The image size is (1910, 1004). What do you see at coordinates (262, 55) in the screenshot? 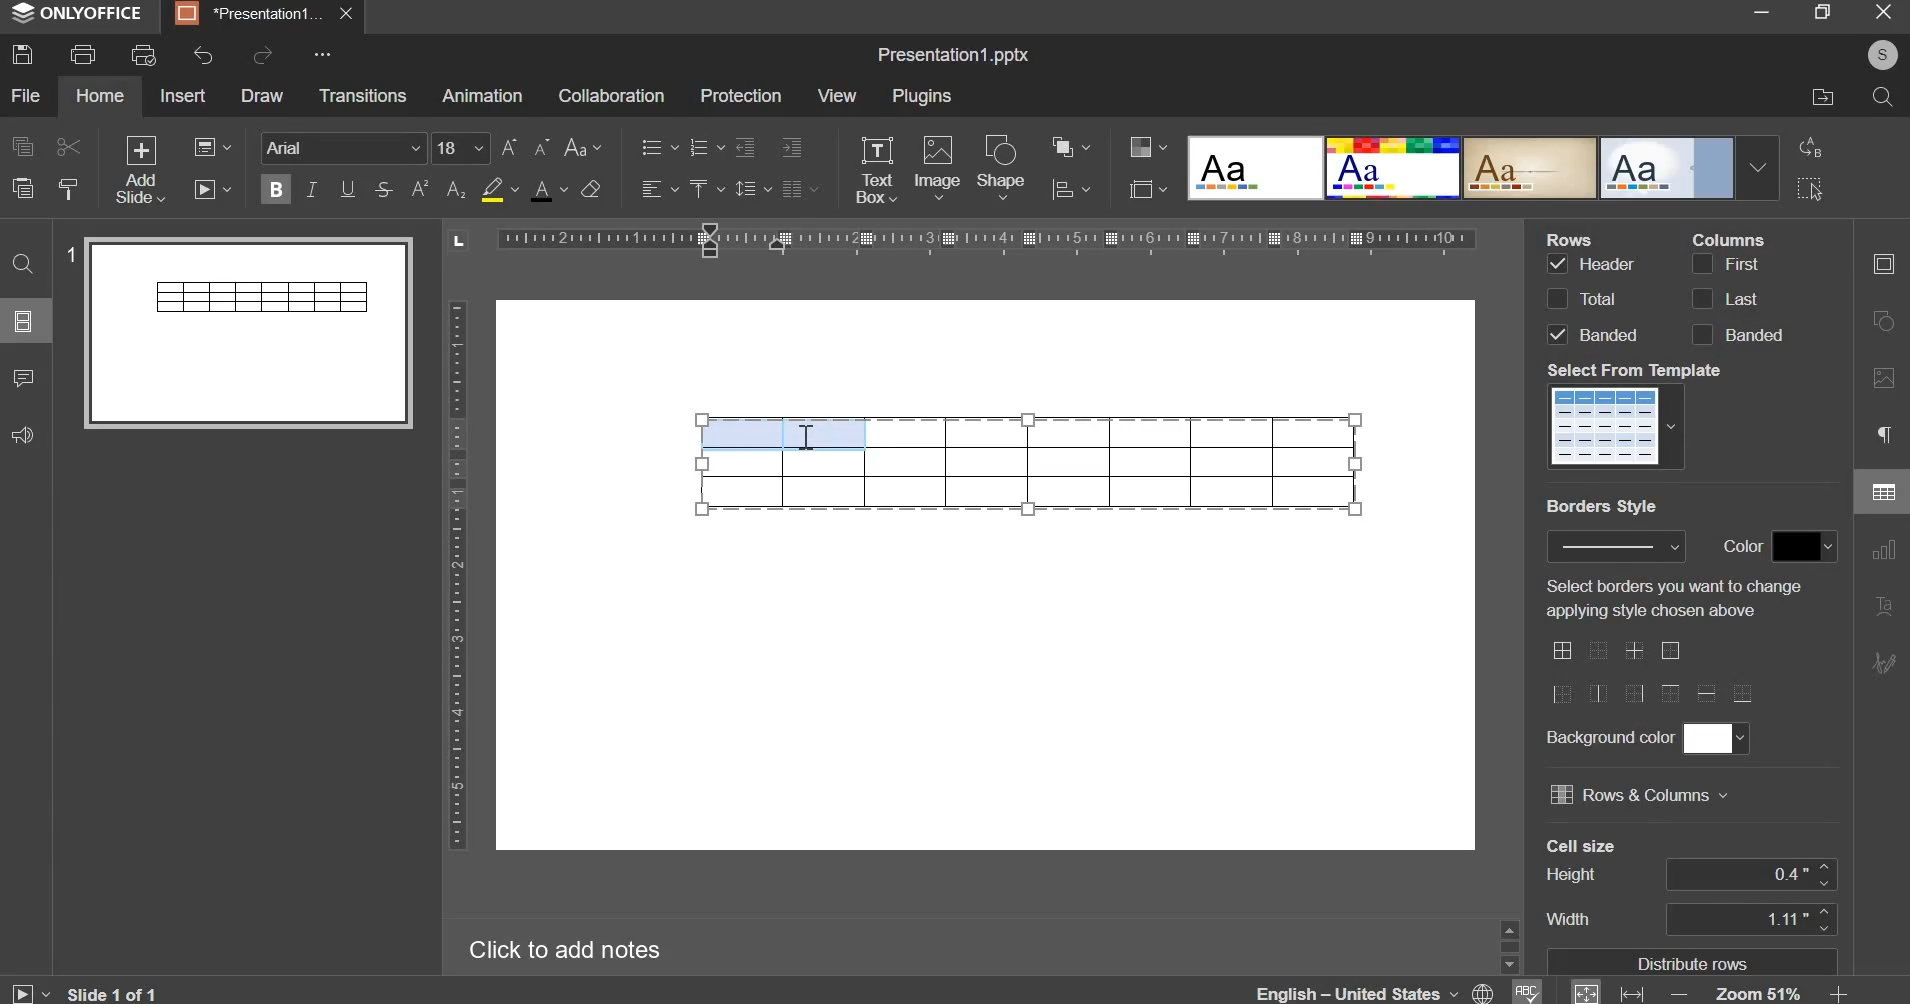
I see `redo` at bounding box center [262, 55].